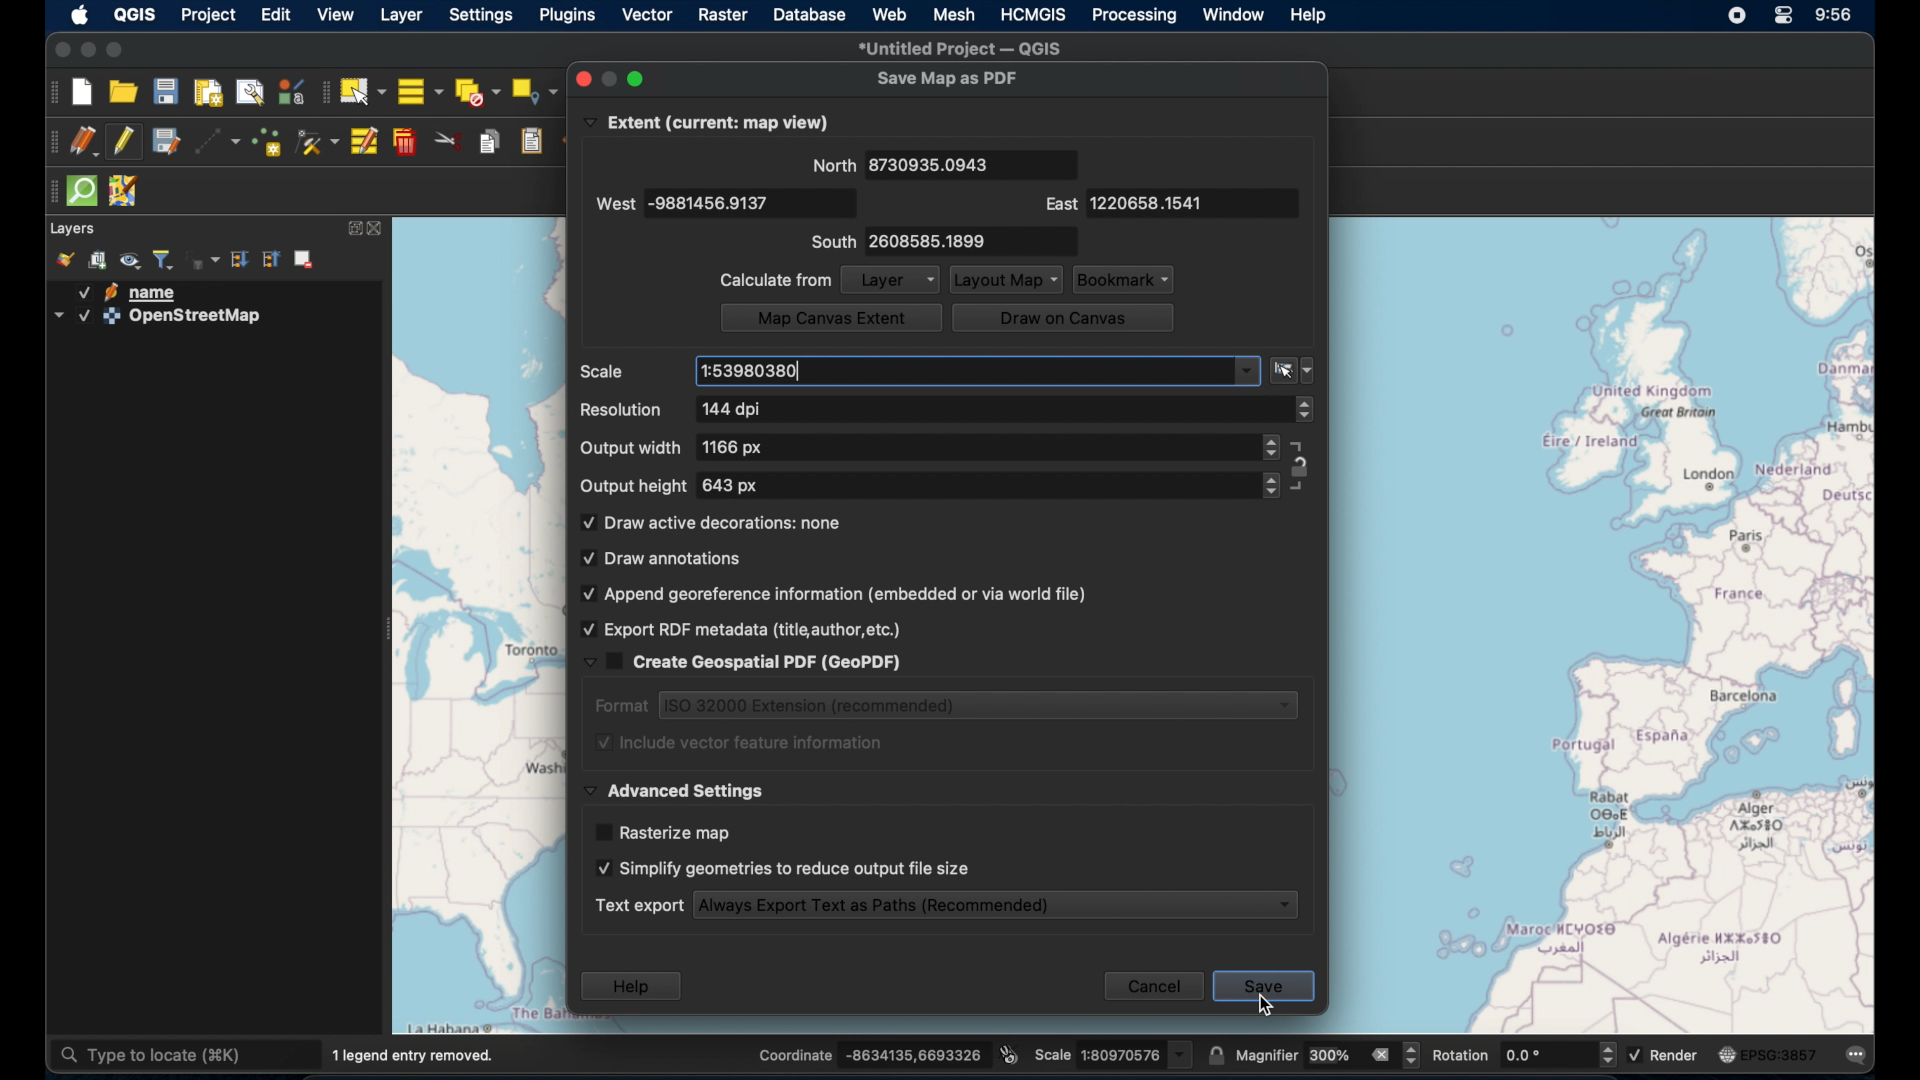 Image resolution: width=1920 pixels, height=1080 pixels. I want to click on add point feature, so click(267, 142).